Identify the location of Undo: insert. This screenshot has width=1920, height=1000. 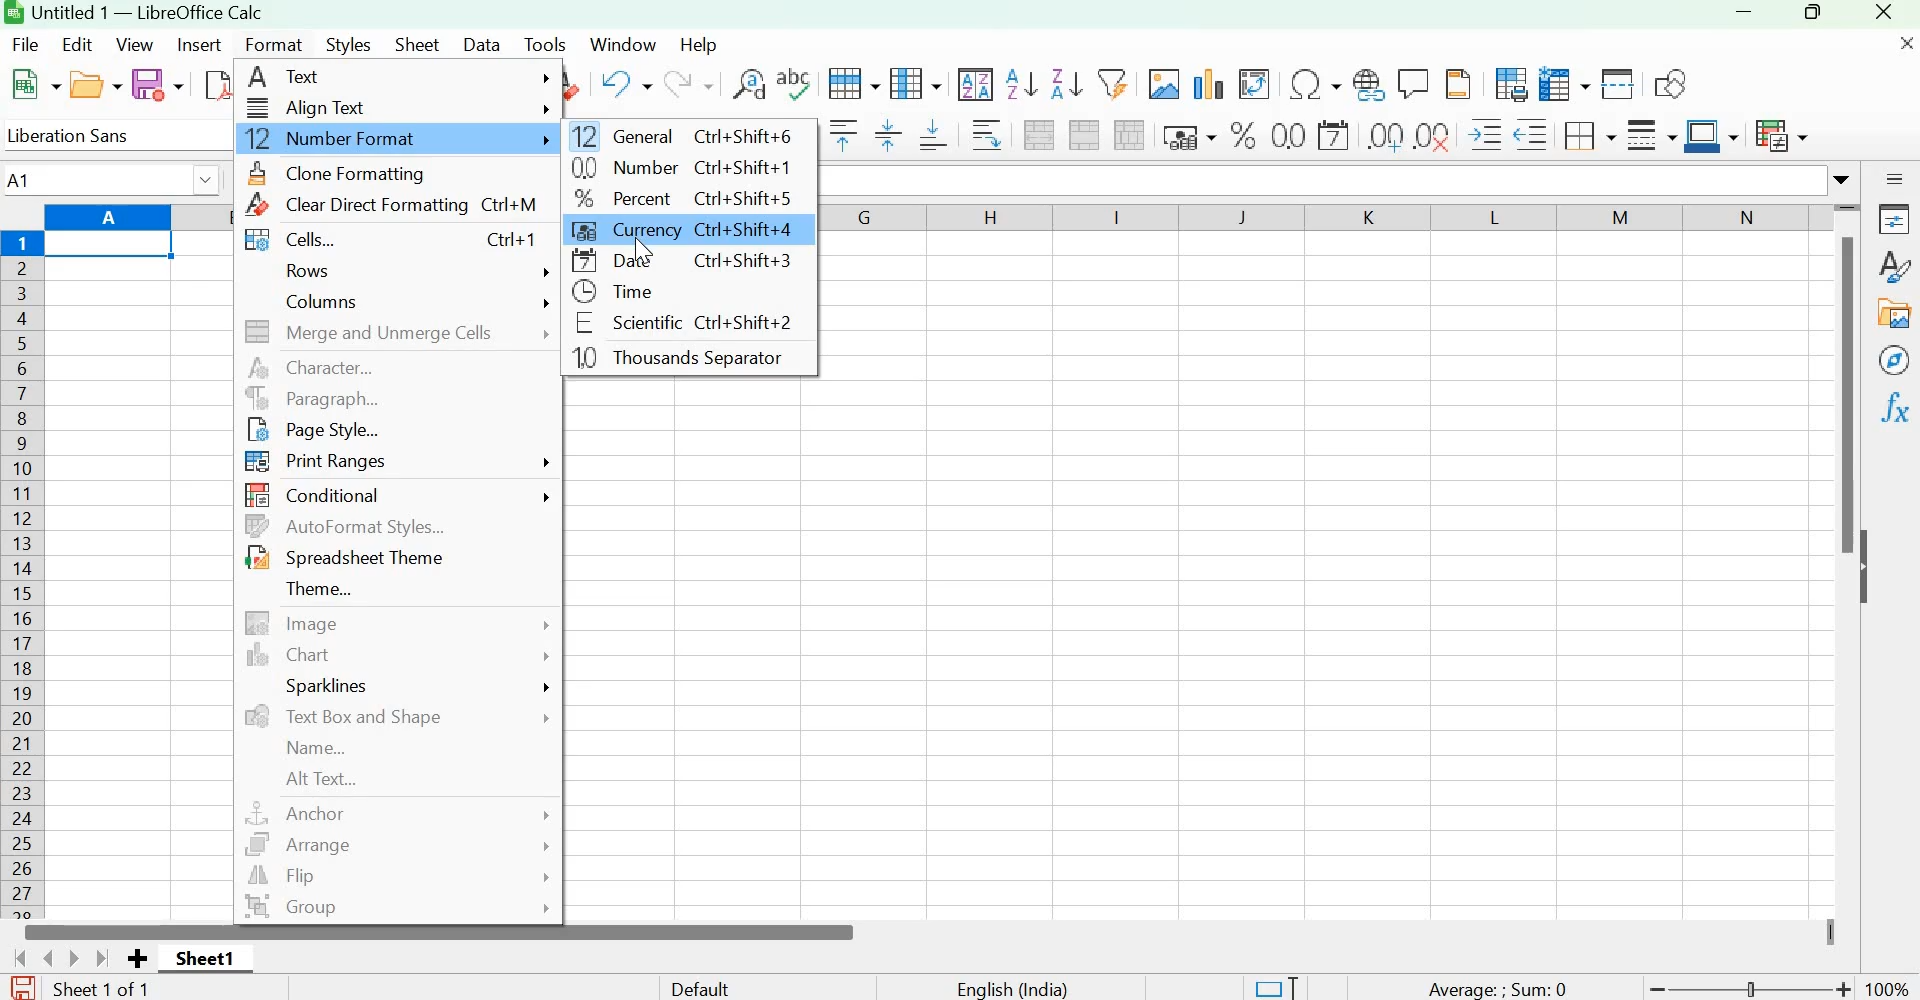
(622, 84).